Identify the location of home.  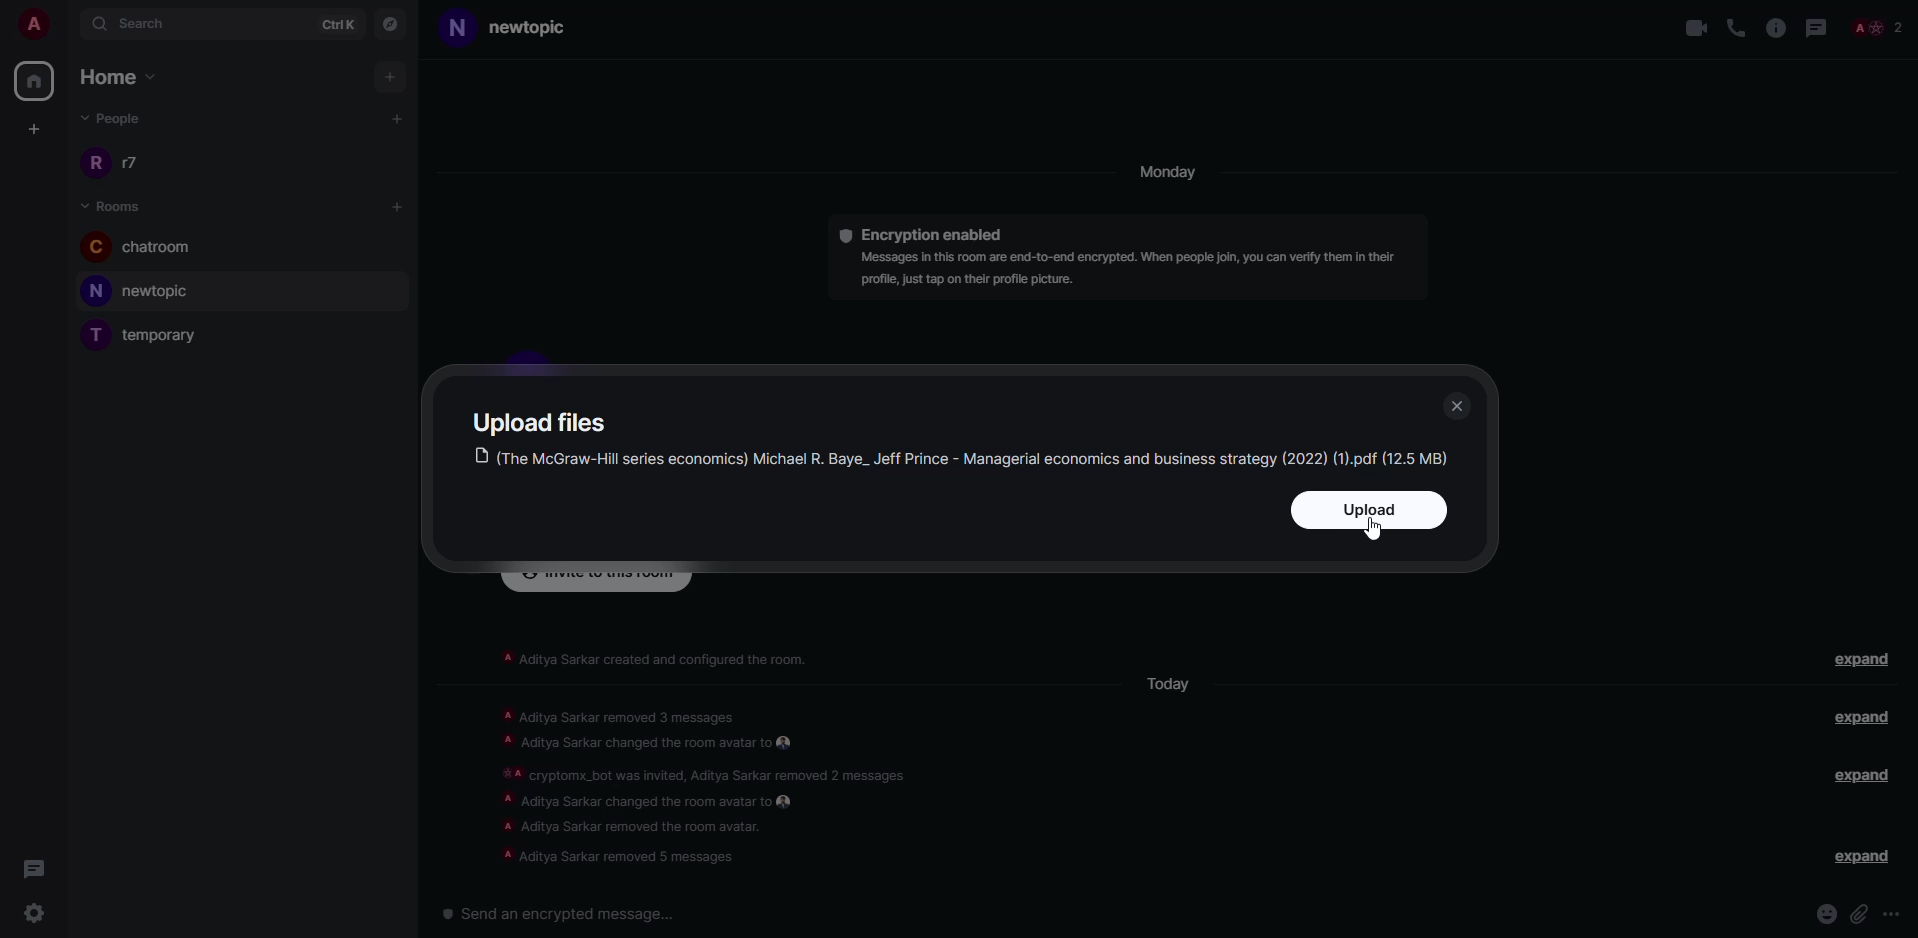
(36, 81).